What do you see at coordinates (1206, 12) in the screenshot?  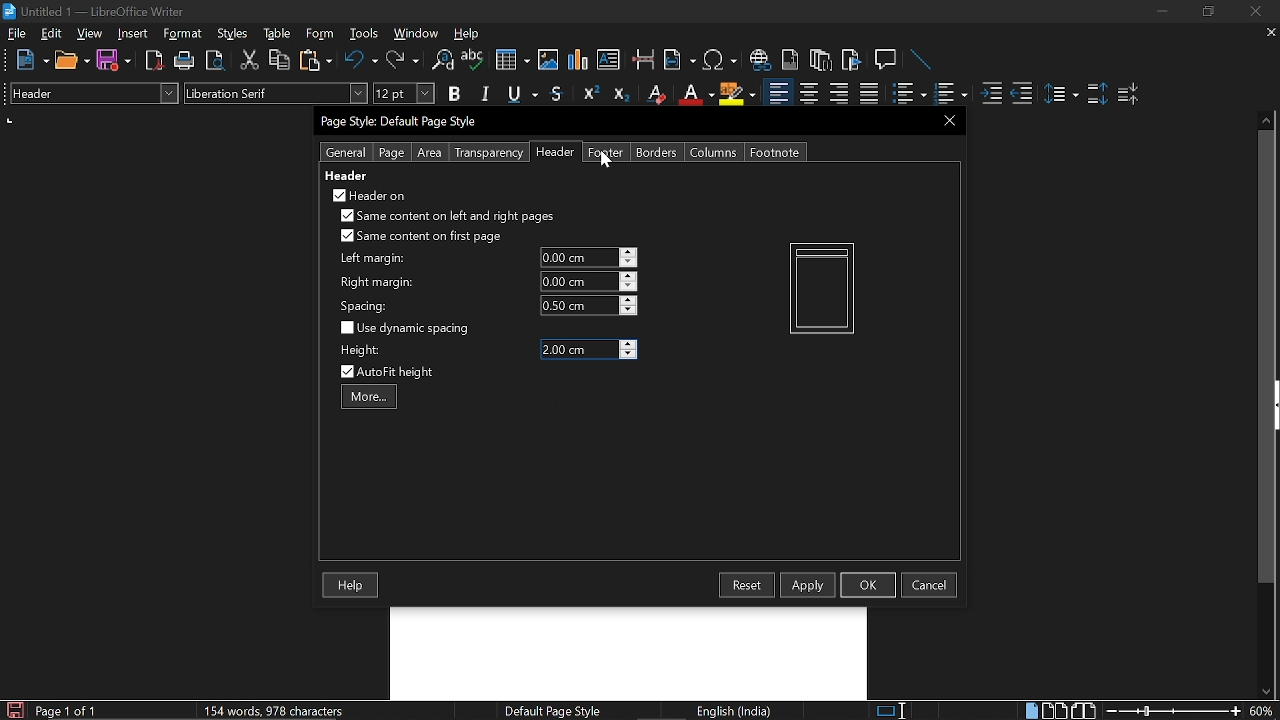 I see `Restore down` at bounding box center [1206, 12].